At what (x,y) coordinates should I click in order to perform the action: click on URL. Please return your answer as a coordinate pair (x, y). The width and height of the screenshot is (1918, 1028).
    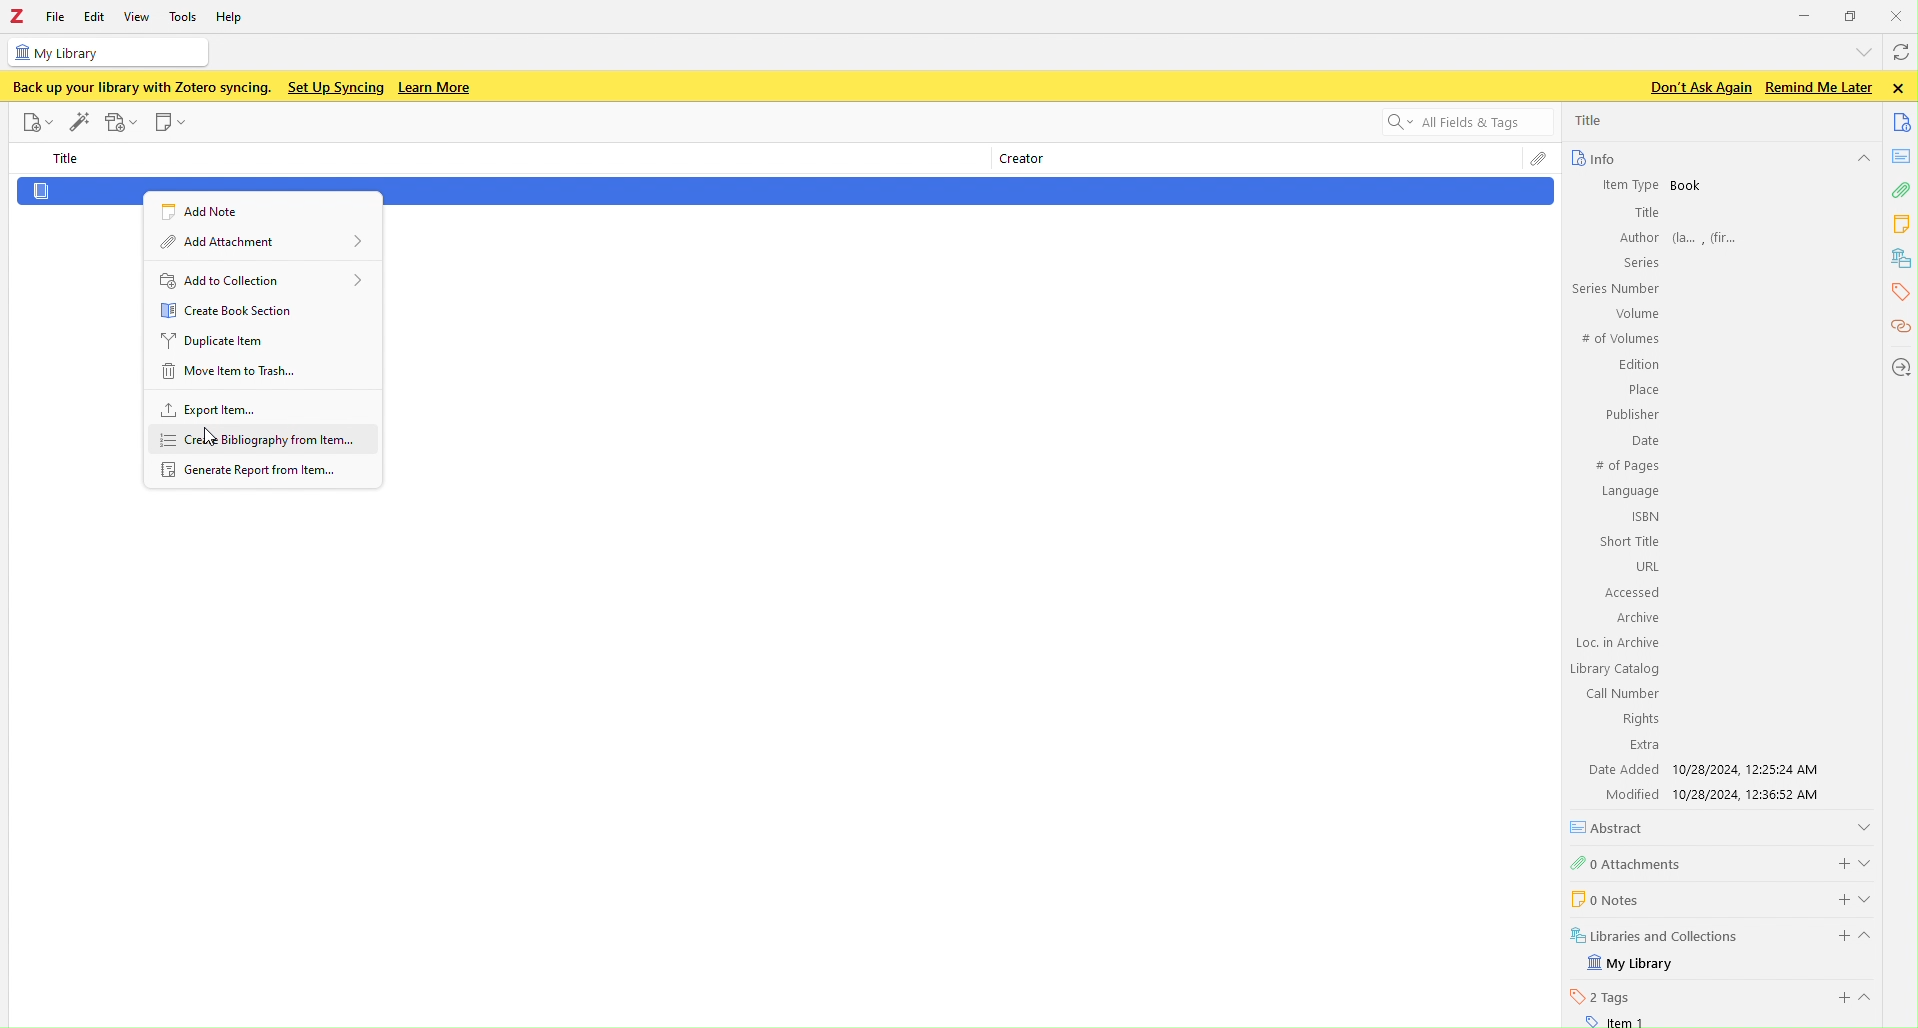
    Looking at the image, I should click on (1645, 566).